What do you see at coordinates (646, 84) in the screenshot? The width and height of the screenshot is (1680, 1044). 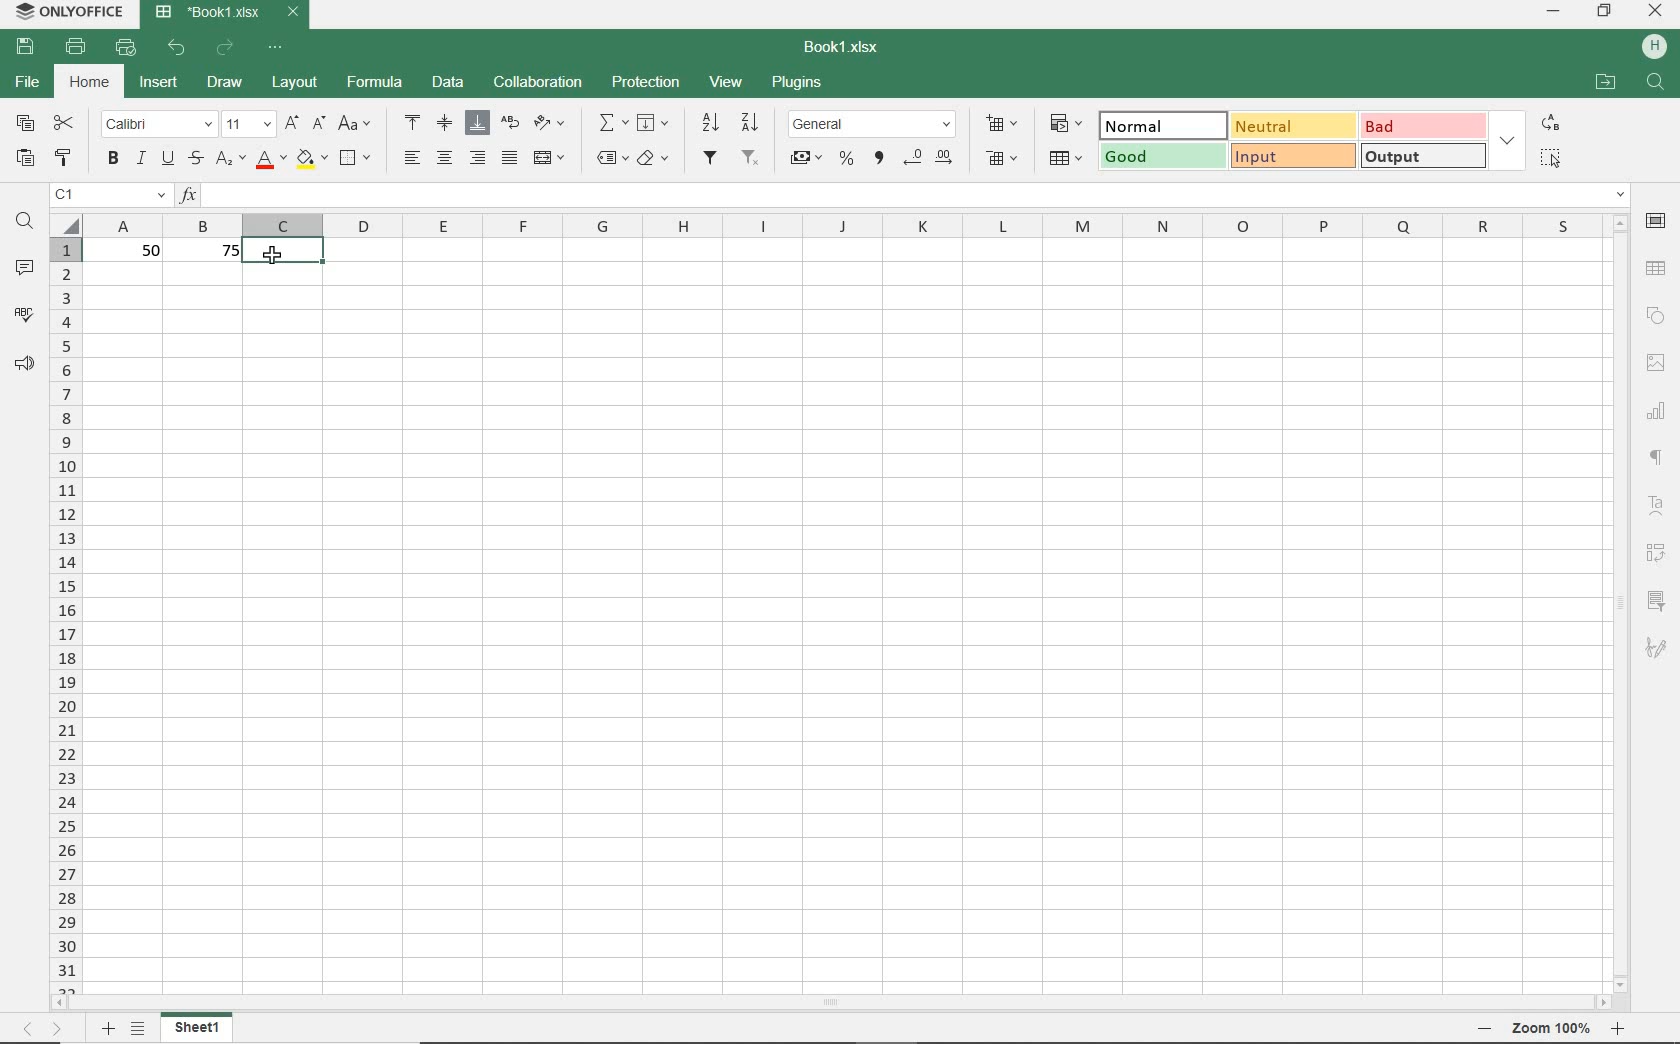 I see `protection` at bounding box center [646, 84].